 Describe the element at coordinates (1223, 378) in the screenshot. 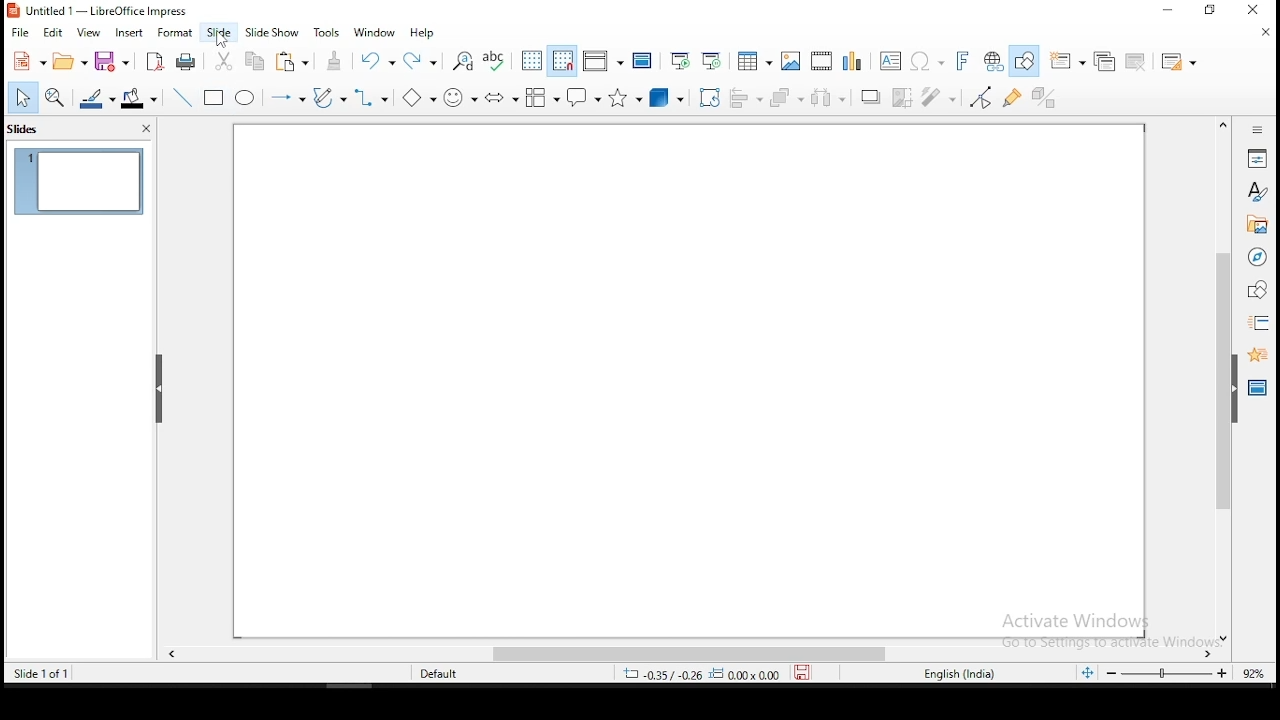

I see `scroll bar` at that location.